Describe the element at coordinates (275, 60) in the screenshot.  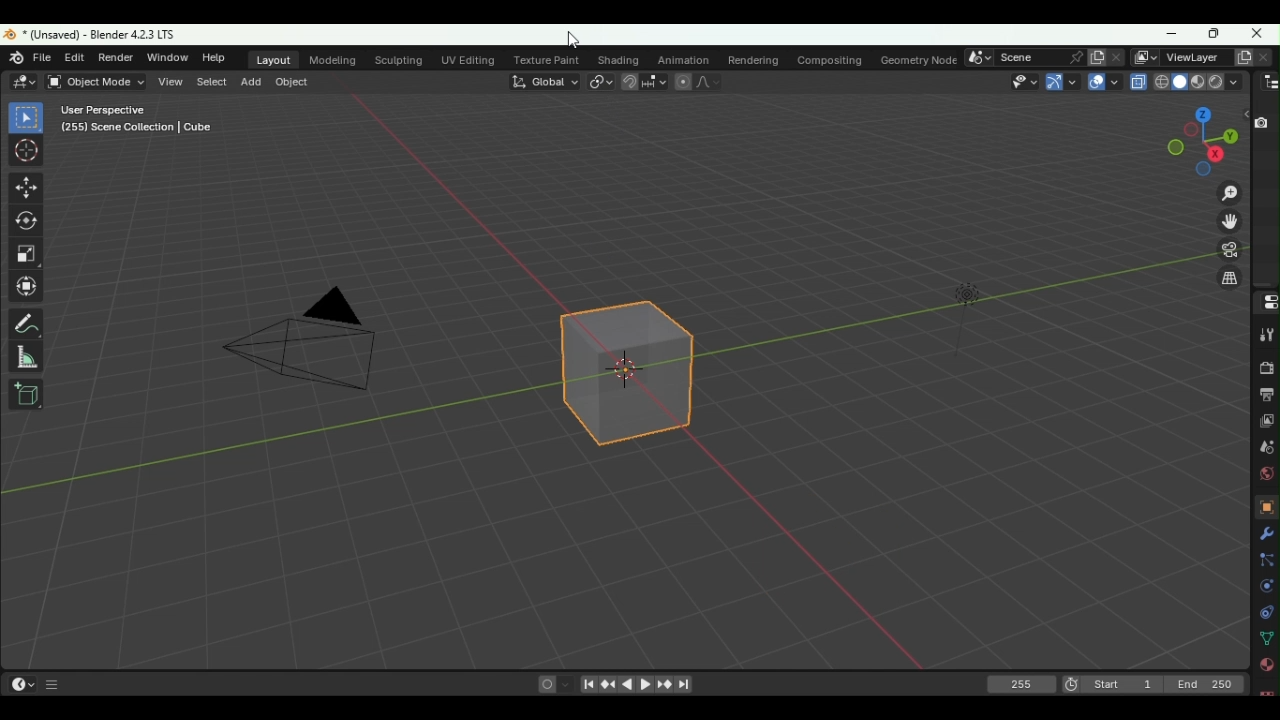
I see `Layout` at that location.